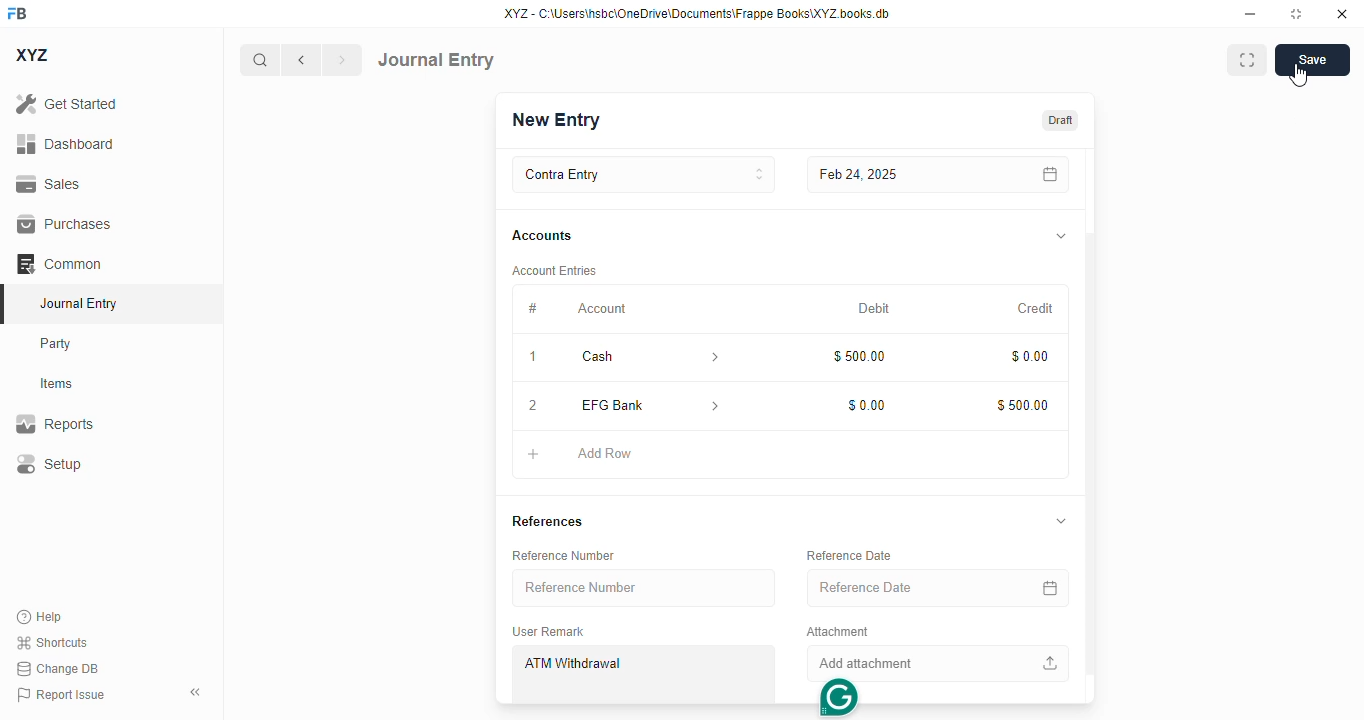  Describe the element at coordinates (557, 119) in the screenshot. I see `new entry` at that location.